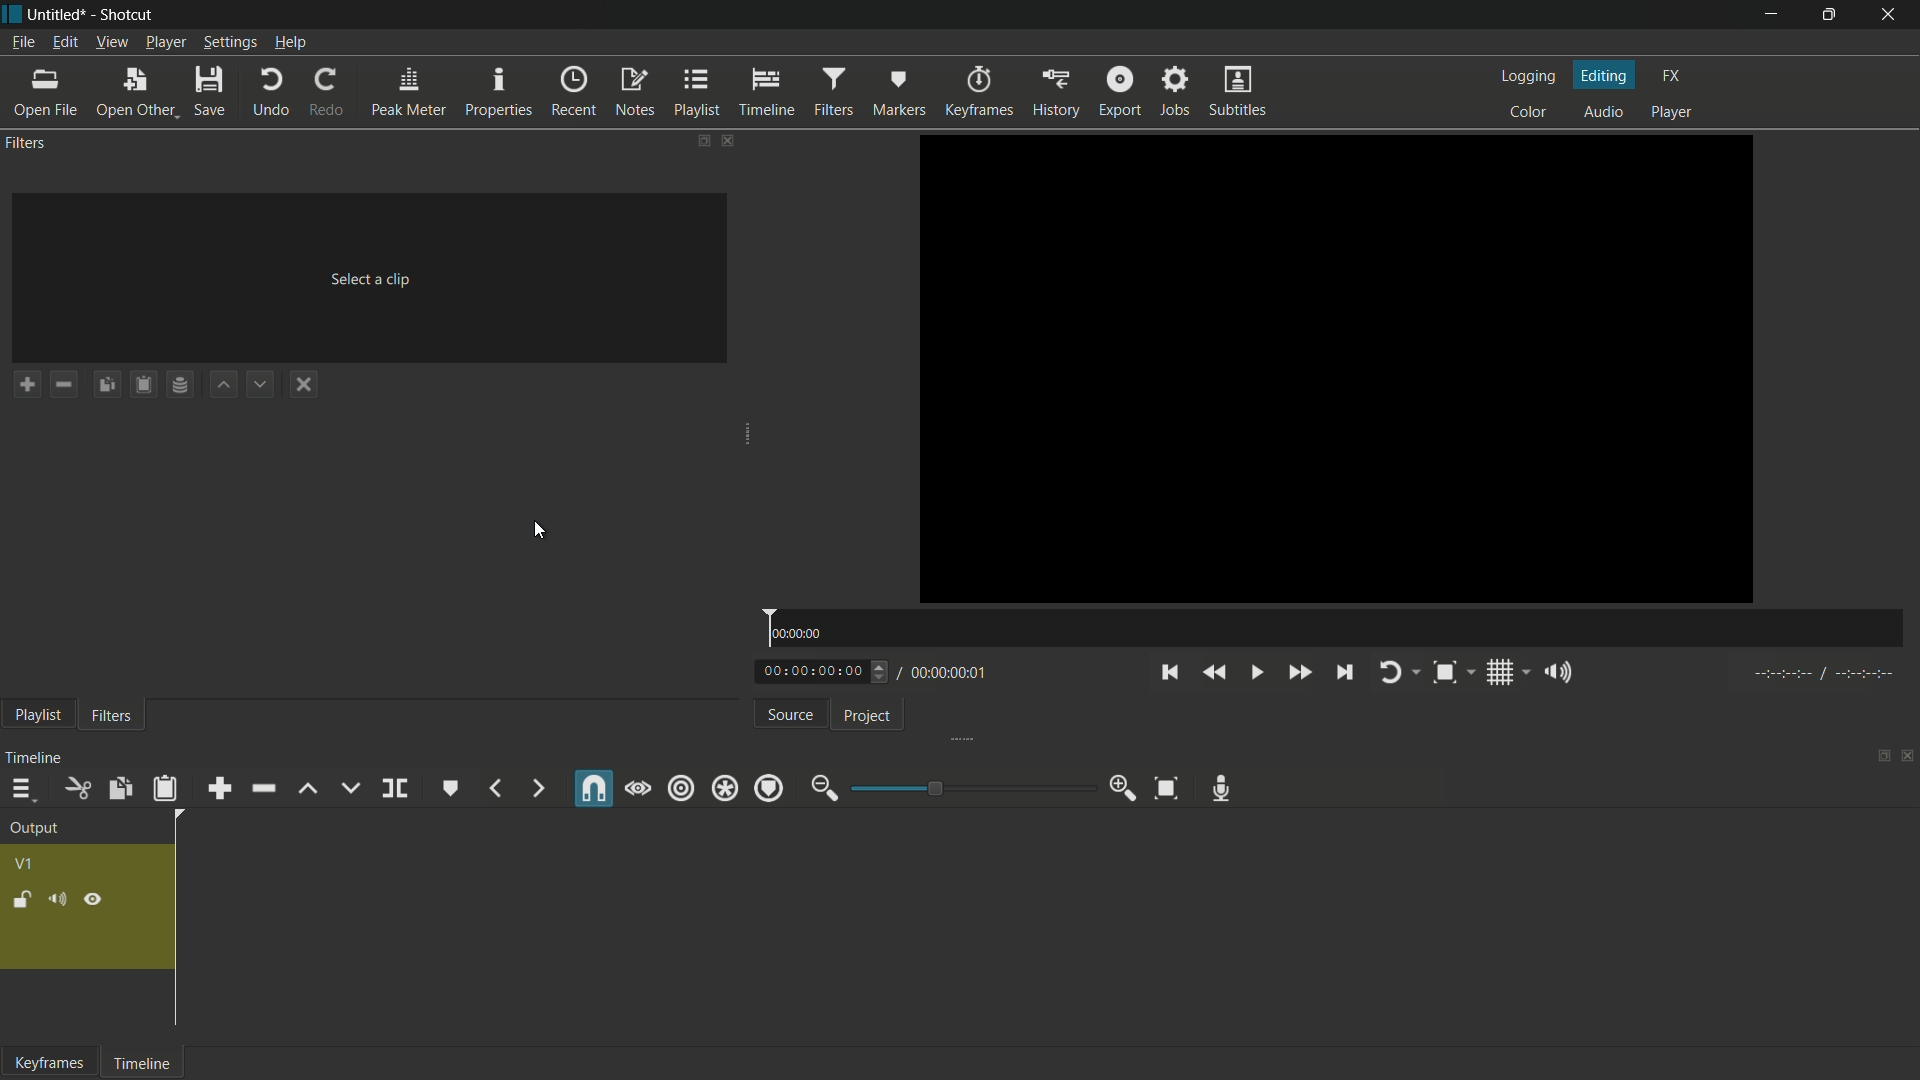  What do you see at coordinates (1837, 15) in the screenshot?
I see `Maximize` at bounding box center [1837, 15].